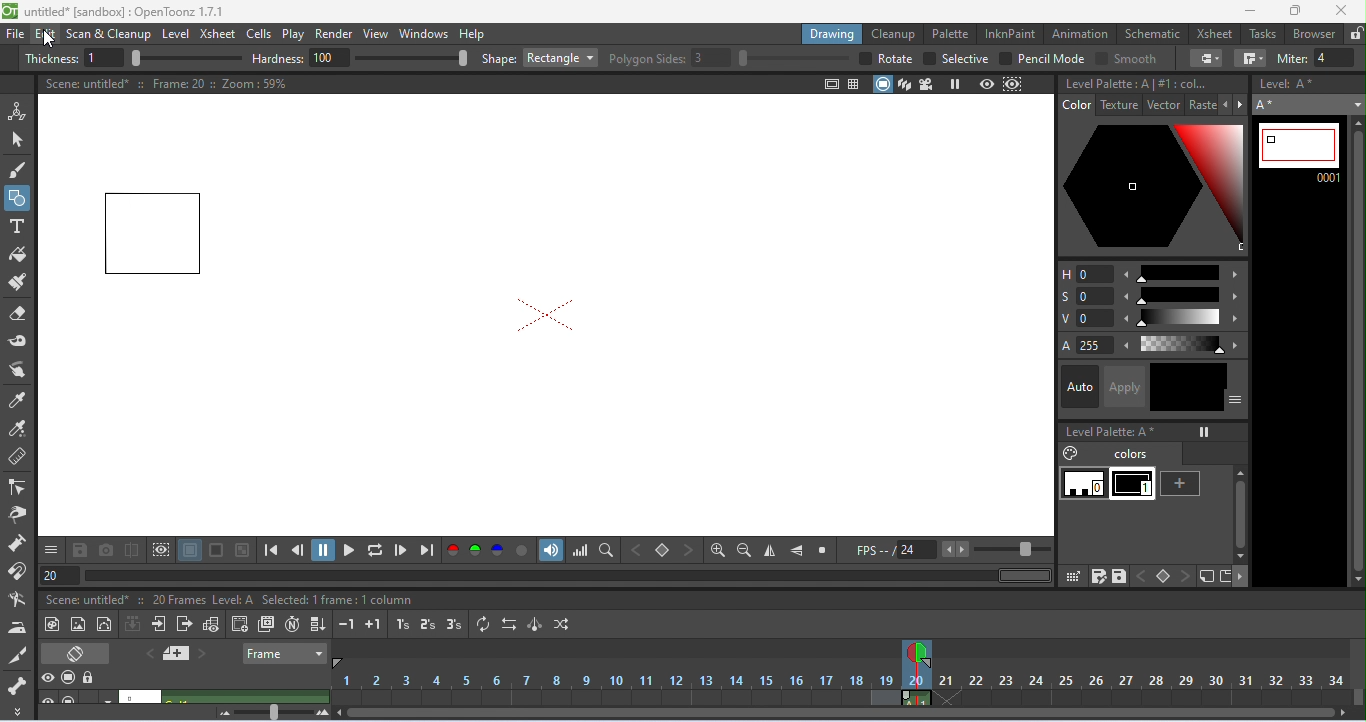  Describe the element at coordinates (74, 698) in the screenshot. I see `camera stand visibility` at that location.